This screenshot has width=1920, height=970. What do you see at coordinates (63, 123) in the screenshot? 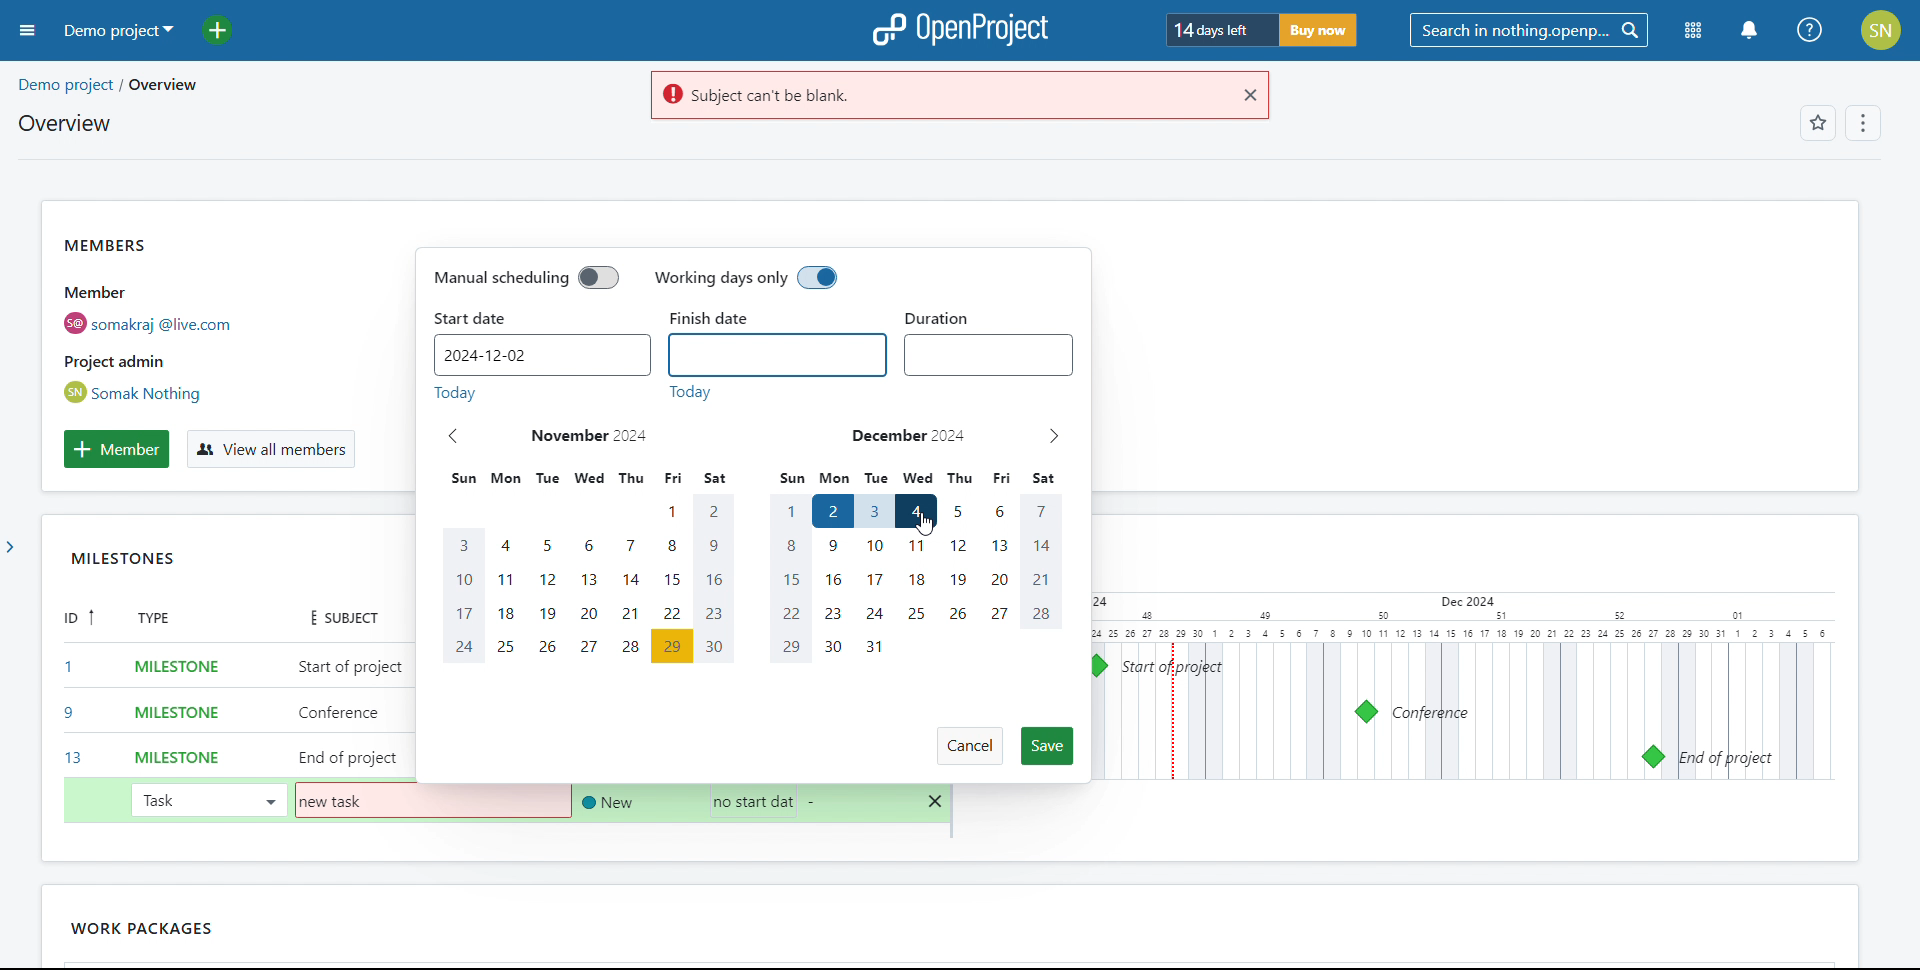
I see `overview` at bounding box center [63, 123].